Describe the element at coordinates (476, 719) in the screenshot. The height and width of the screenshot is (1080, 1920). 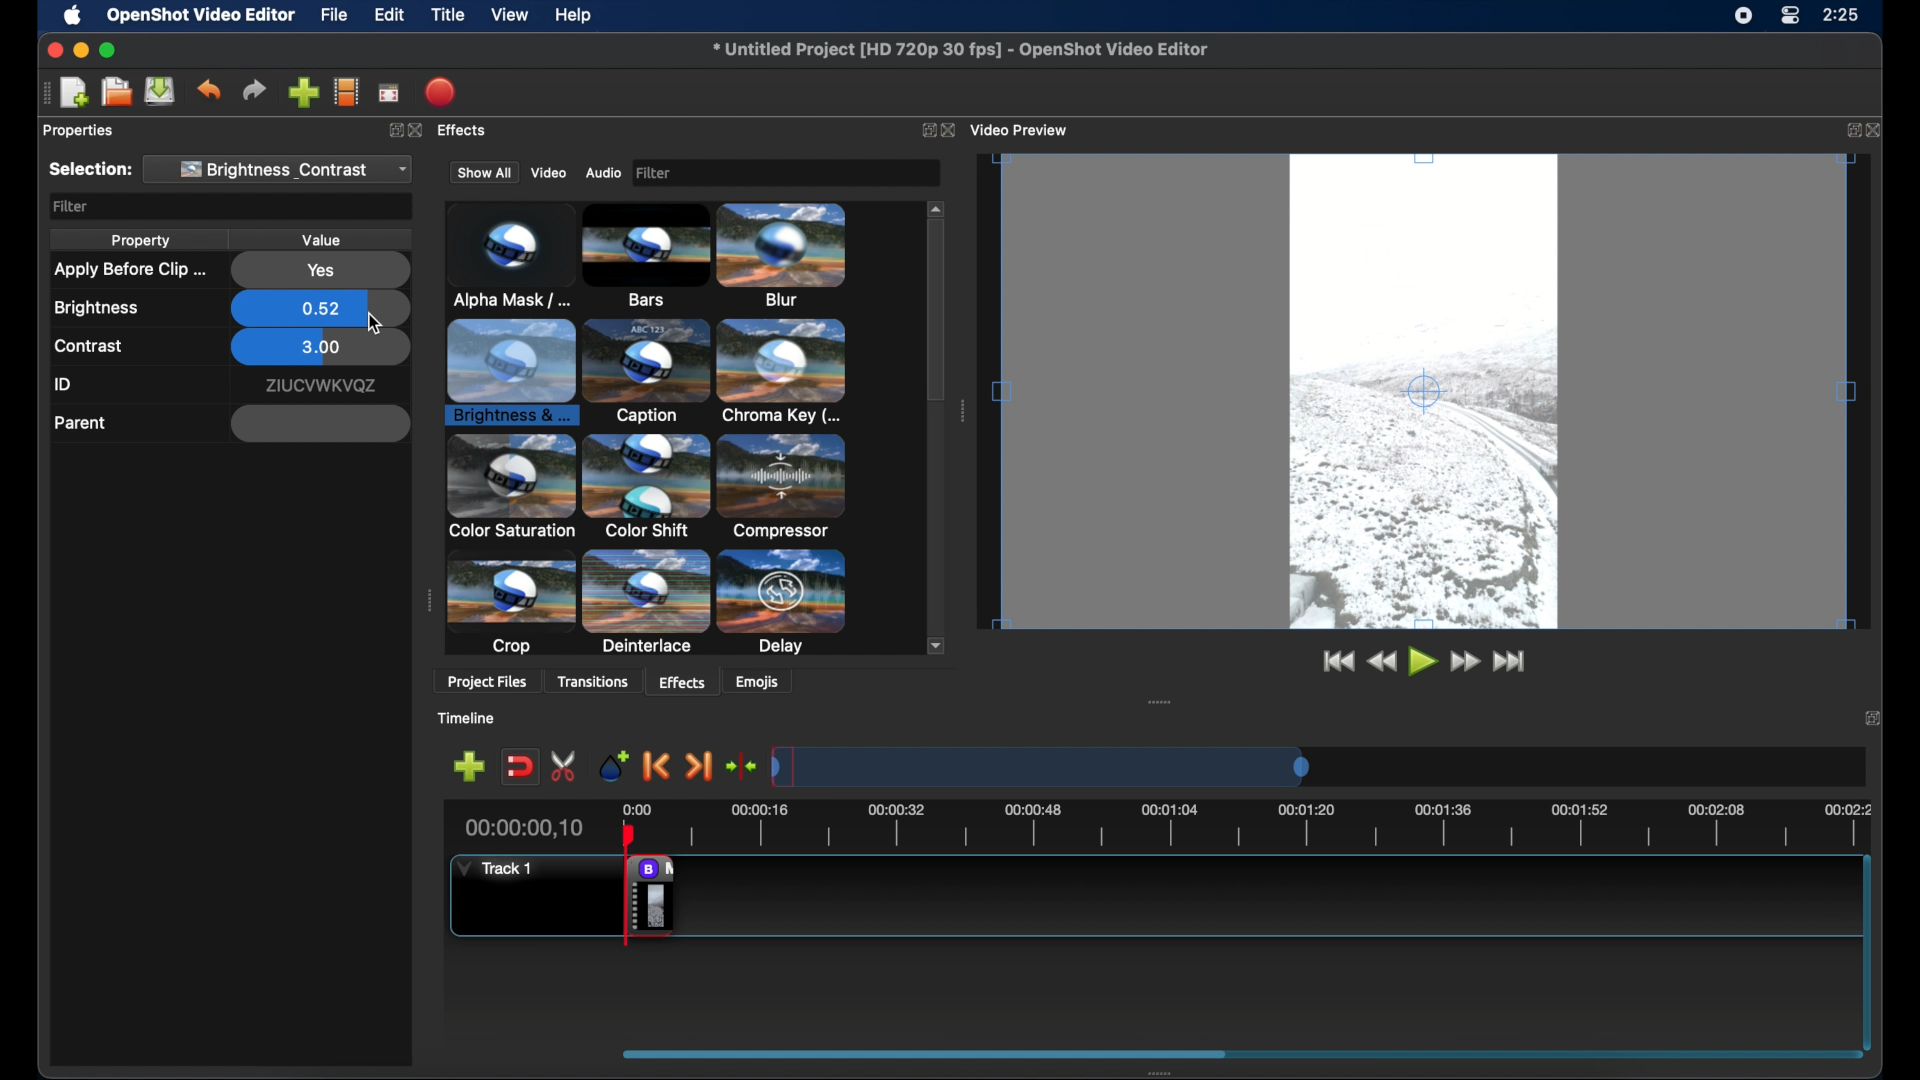
I see `timeline` at that location.